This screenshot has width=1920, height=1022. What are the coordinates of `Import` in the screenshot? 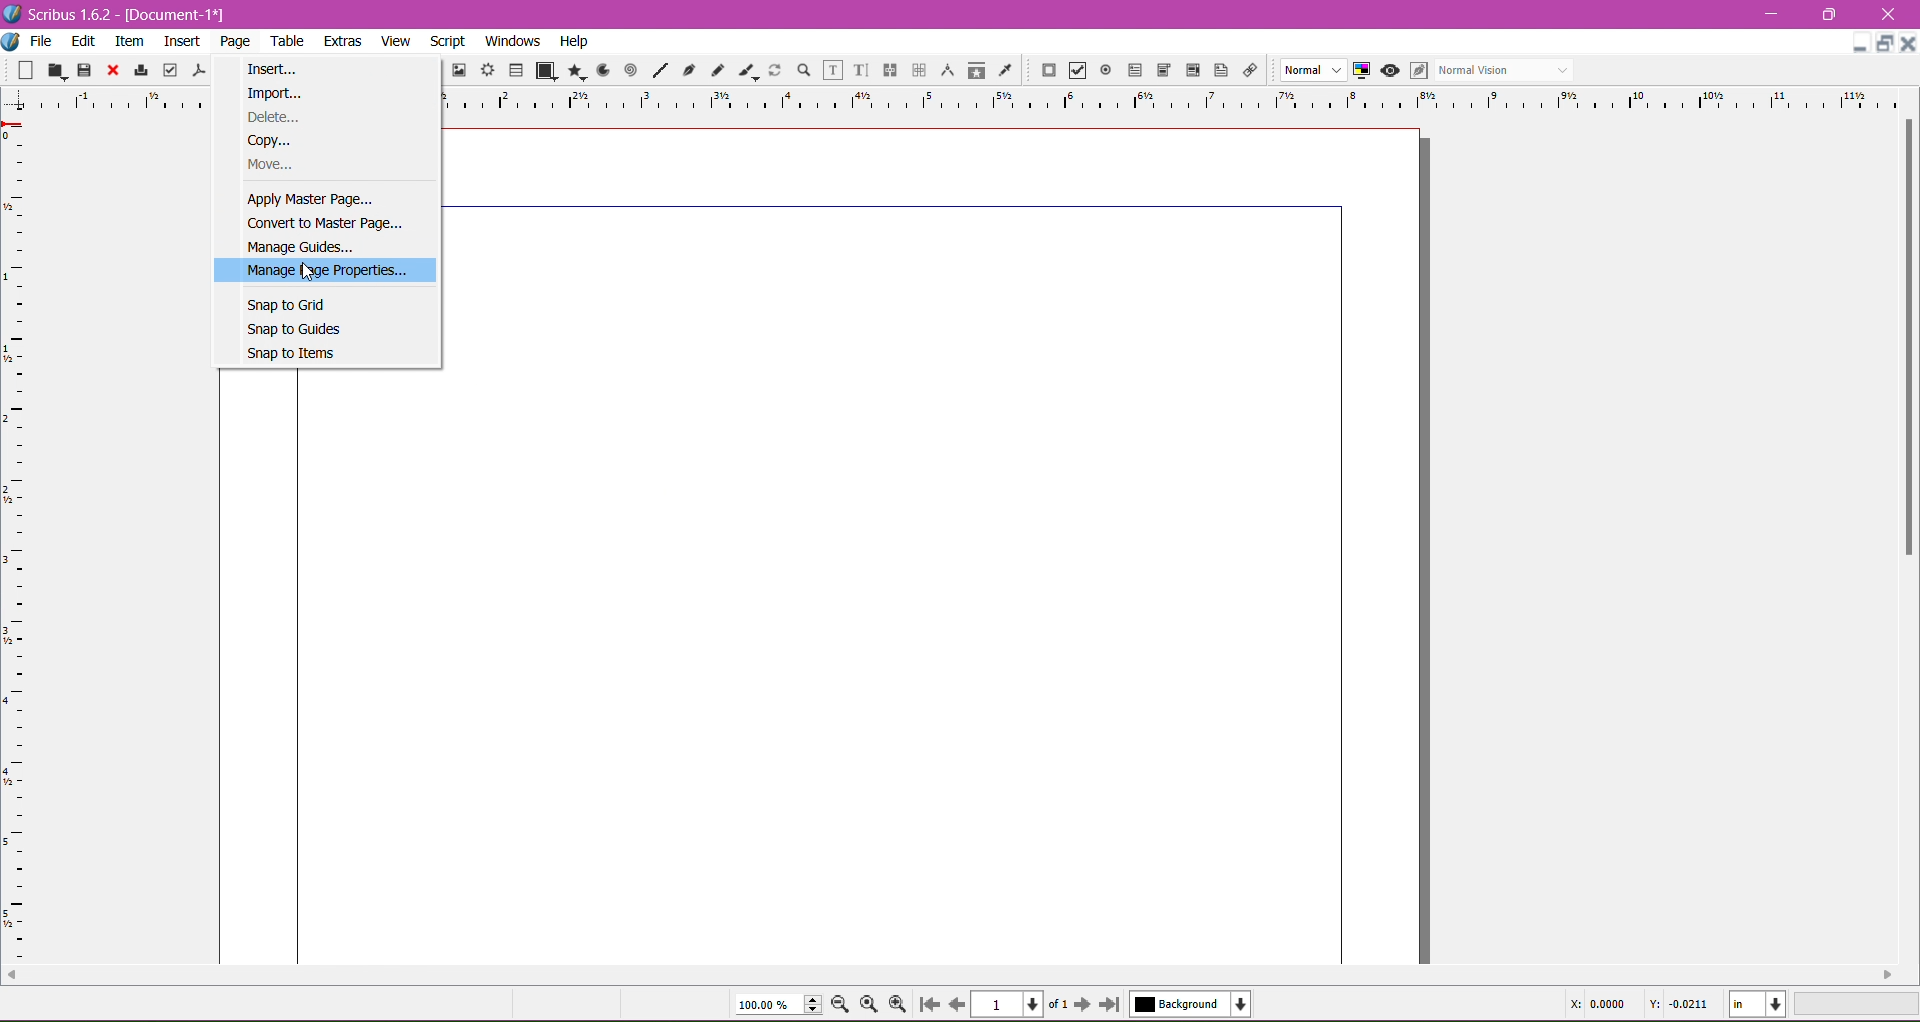 It's located at (275, 94).